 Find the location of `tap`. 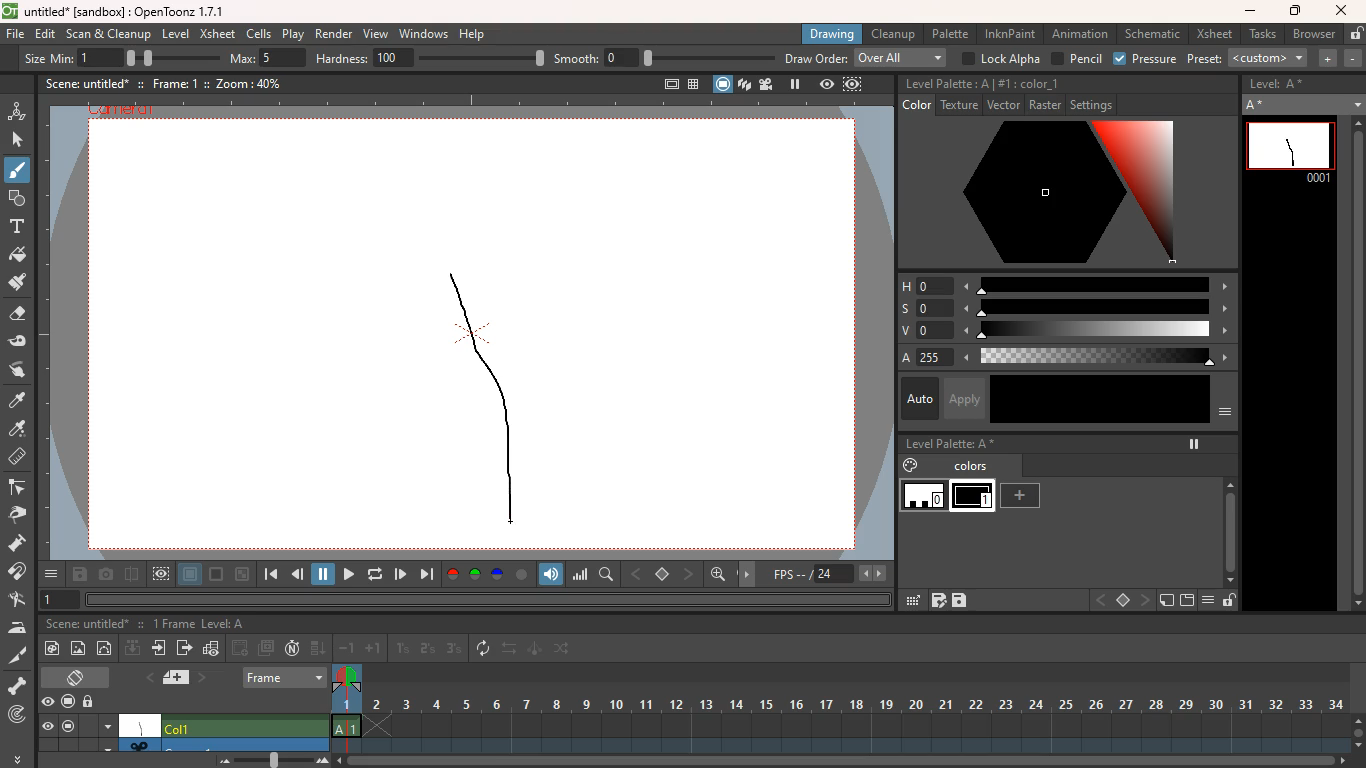

tap is located at coordinates (20, 601).